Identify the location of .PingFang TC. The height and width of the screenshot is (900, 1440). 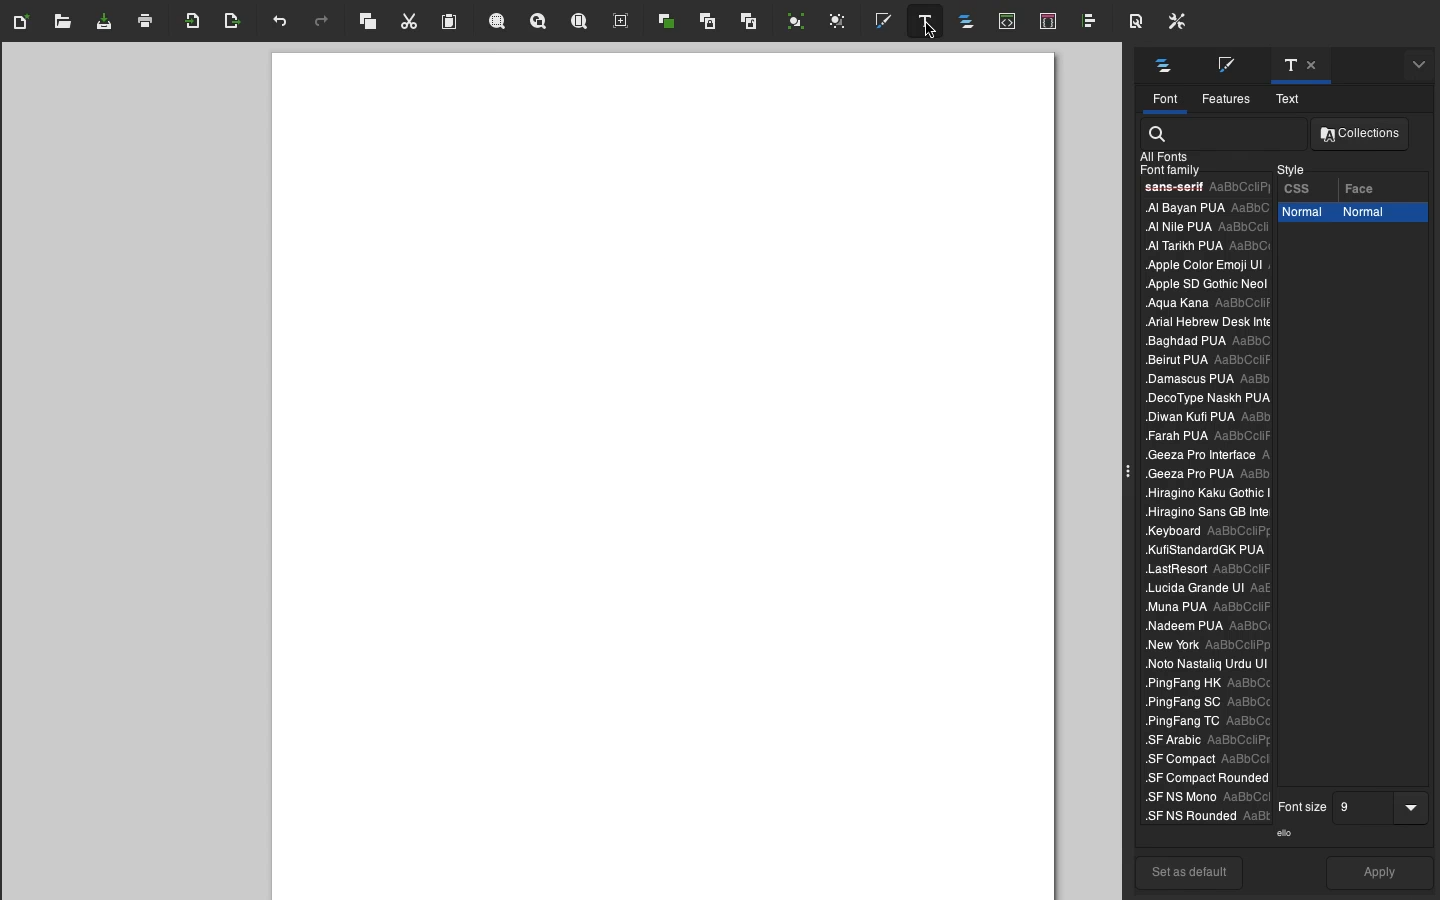
(1208, 722).